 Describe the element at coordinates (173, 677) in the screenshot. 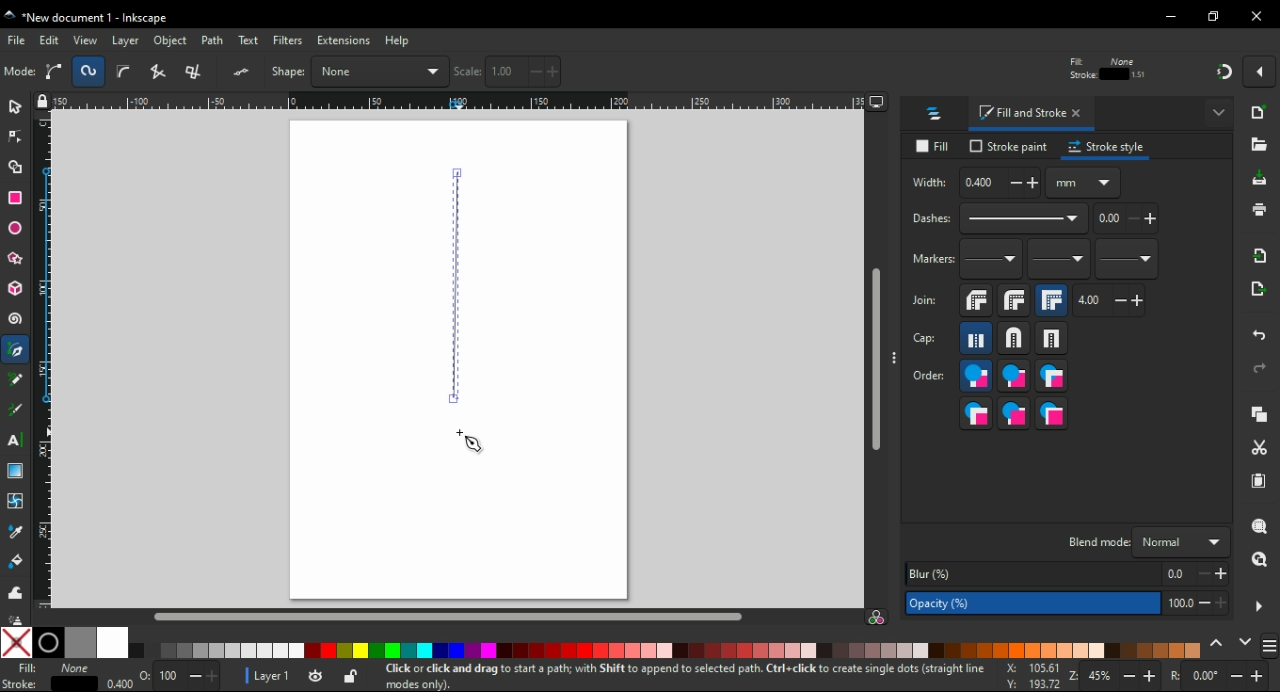

I see `Size` at that location.